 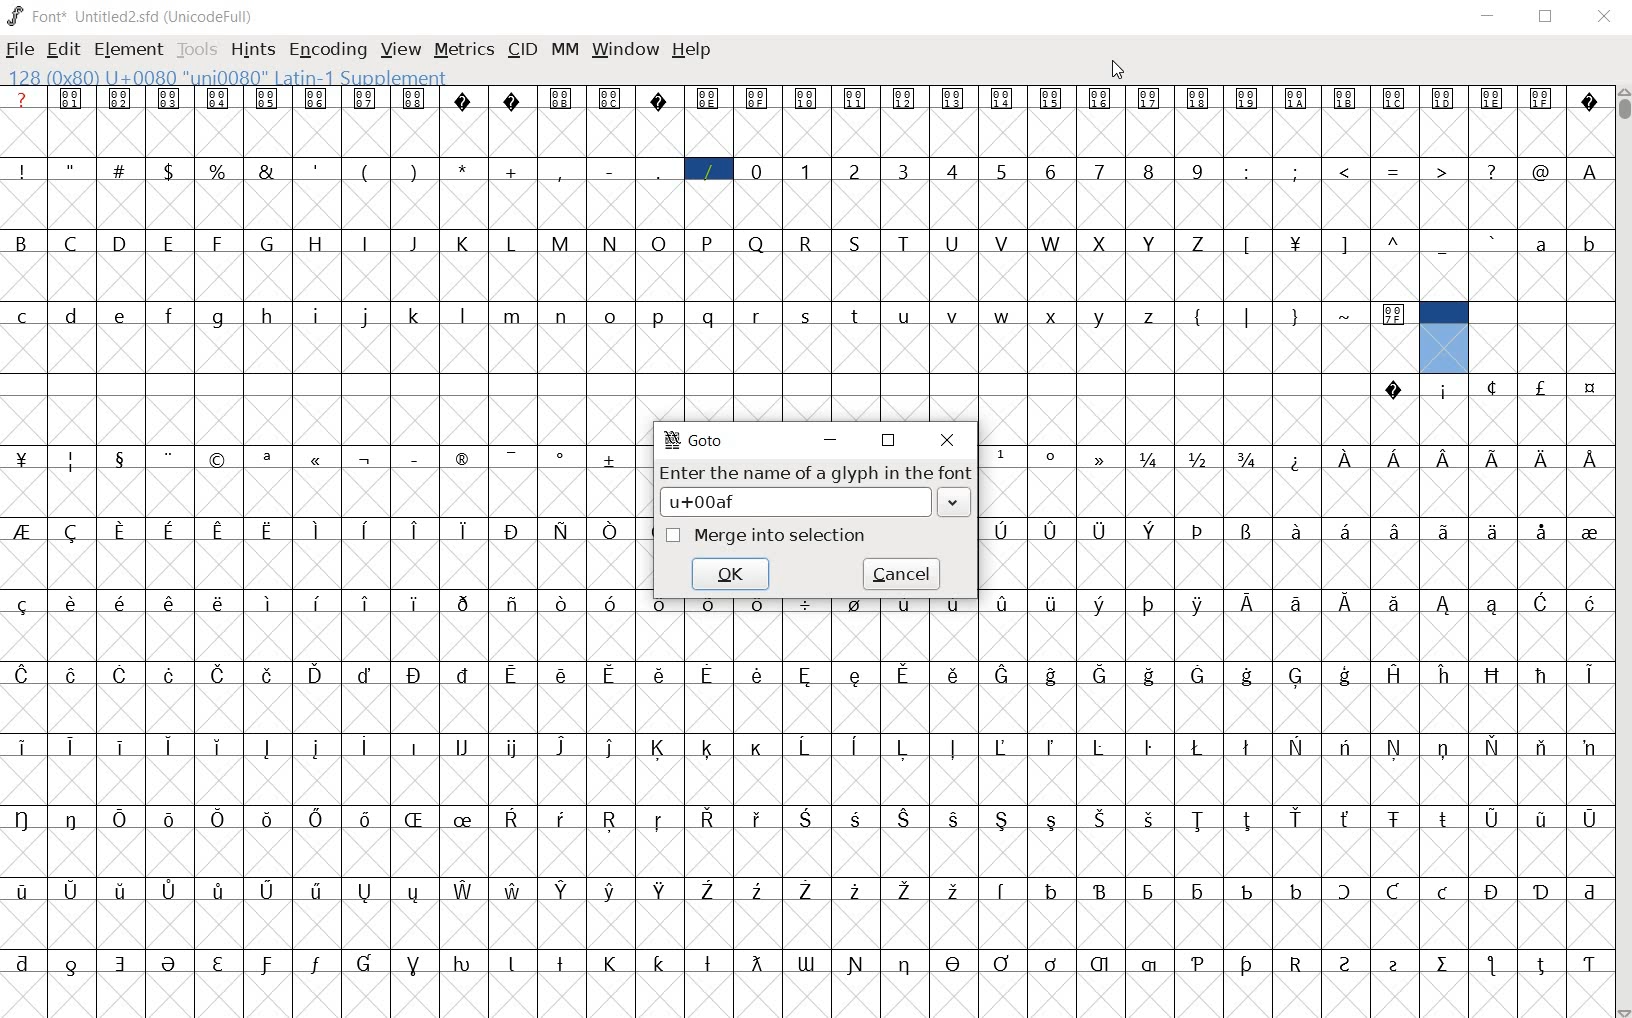 I want to click on h, so click(x=269, y=314).